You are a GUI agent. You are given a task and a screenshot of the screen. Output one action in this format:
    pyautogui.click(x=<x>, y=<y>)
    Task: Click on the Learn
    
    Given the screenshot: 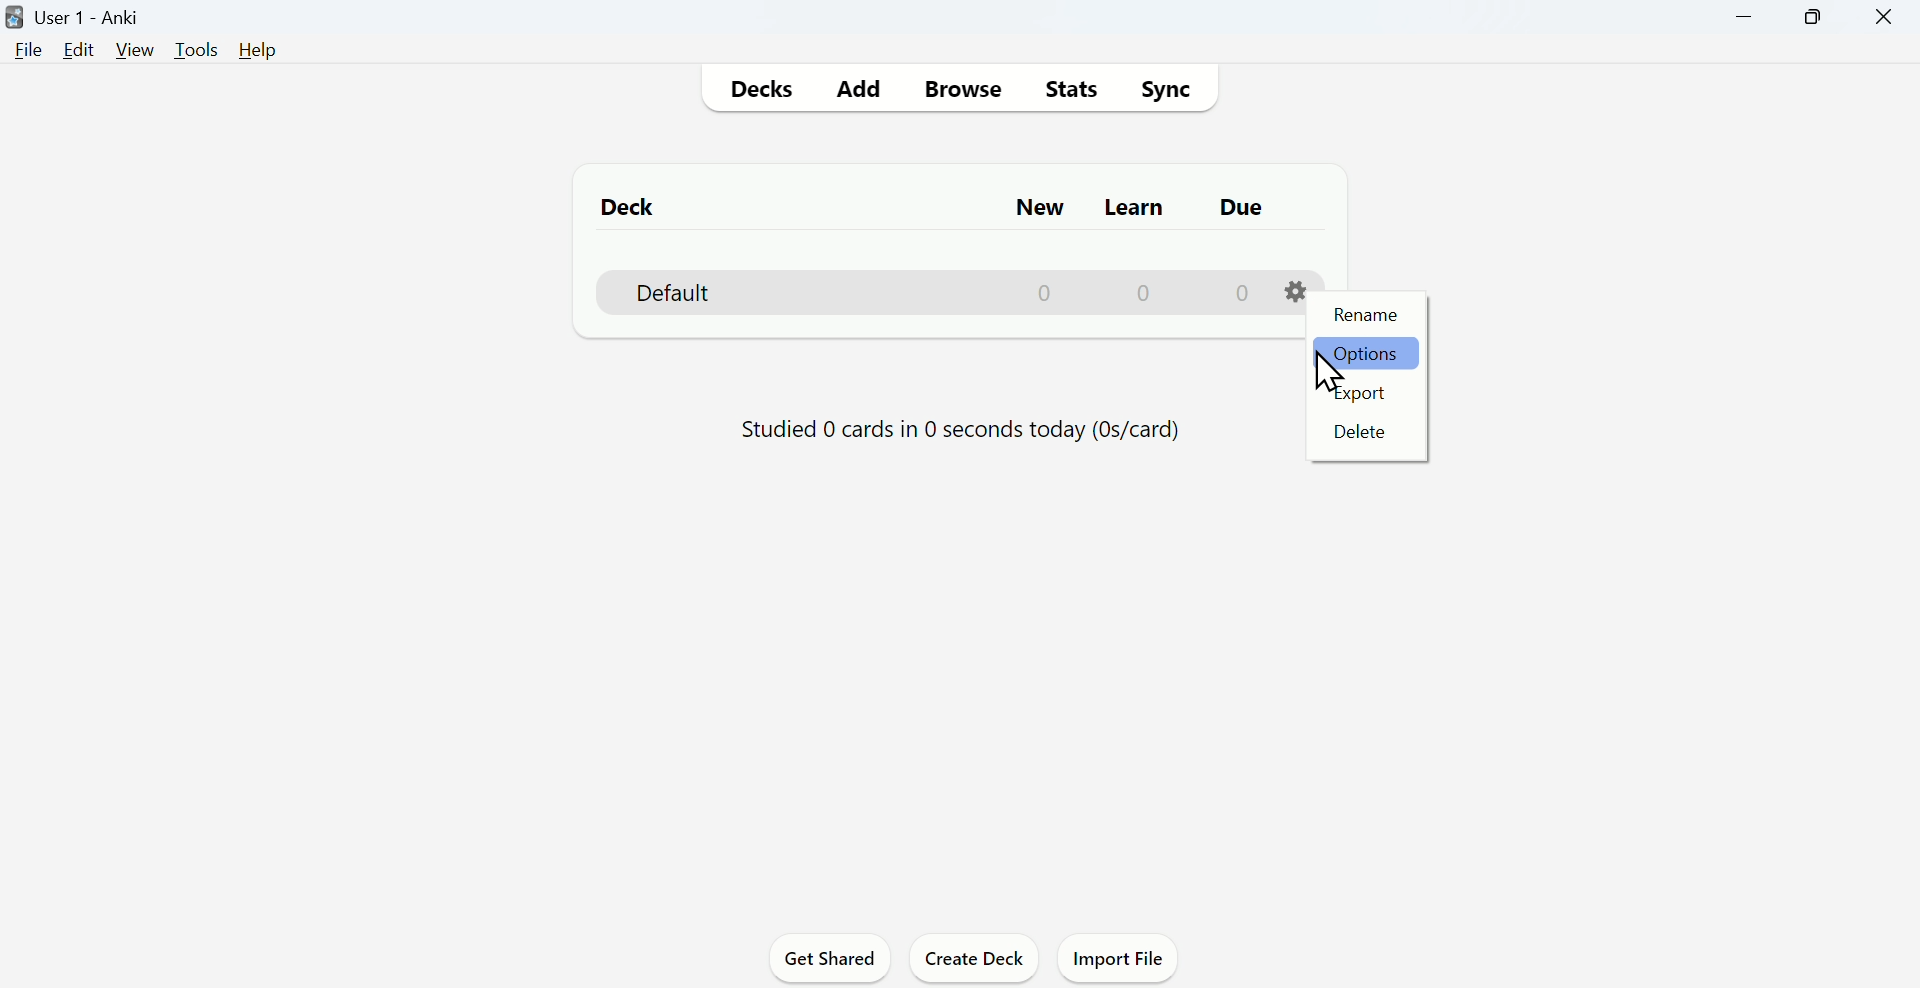 What is the action you would take?
    pyautogui.click(x=1134, y=207)
    